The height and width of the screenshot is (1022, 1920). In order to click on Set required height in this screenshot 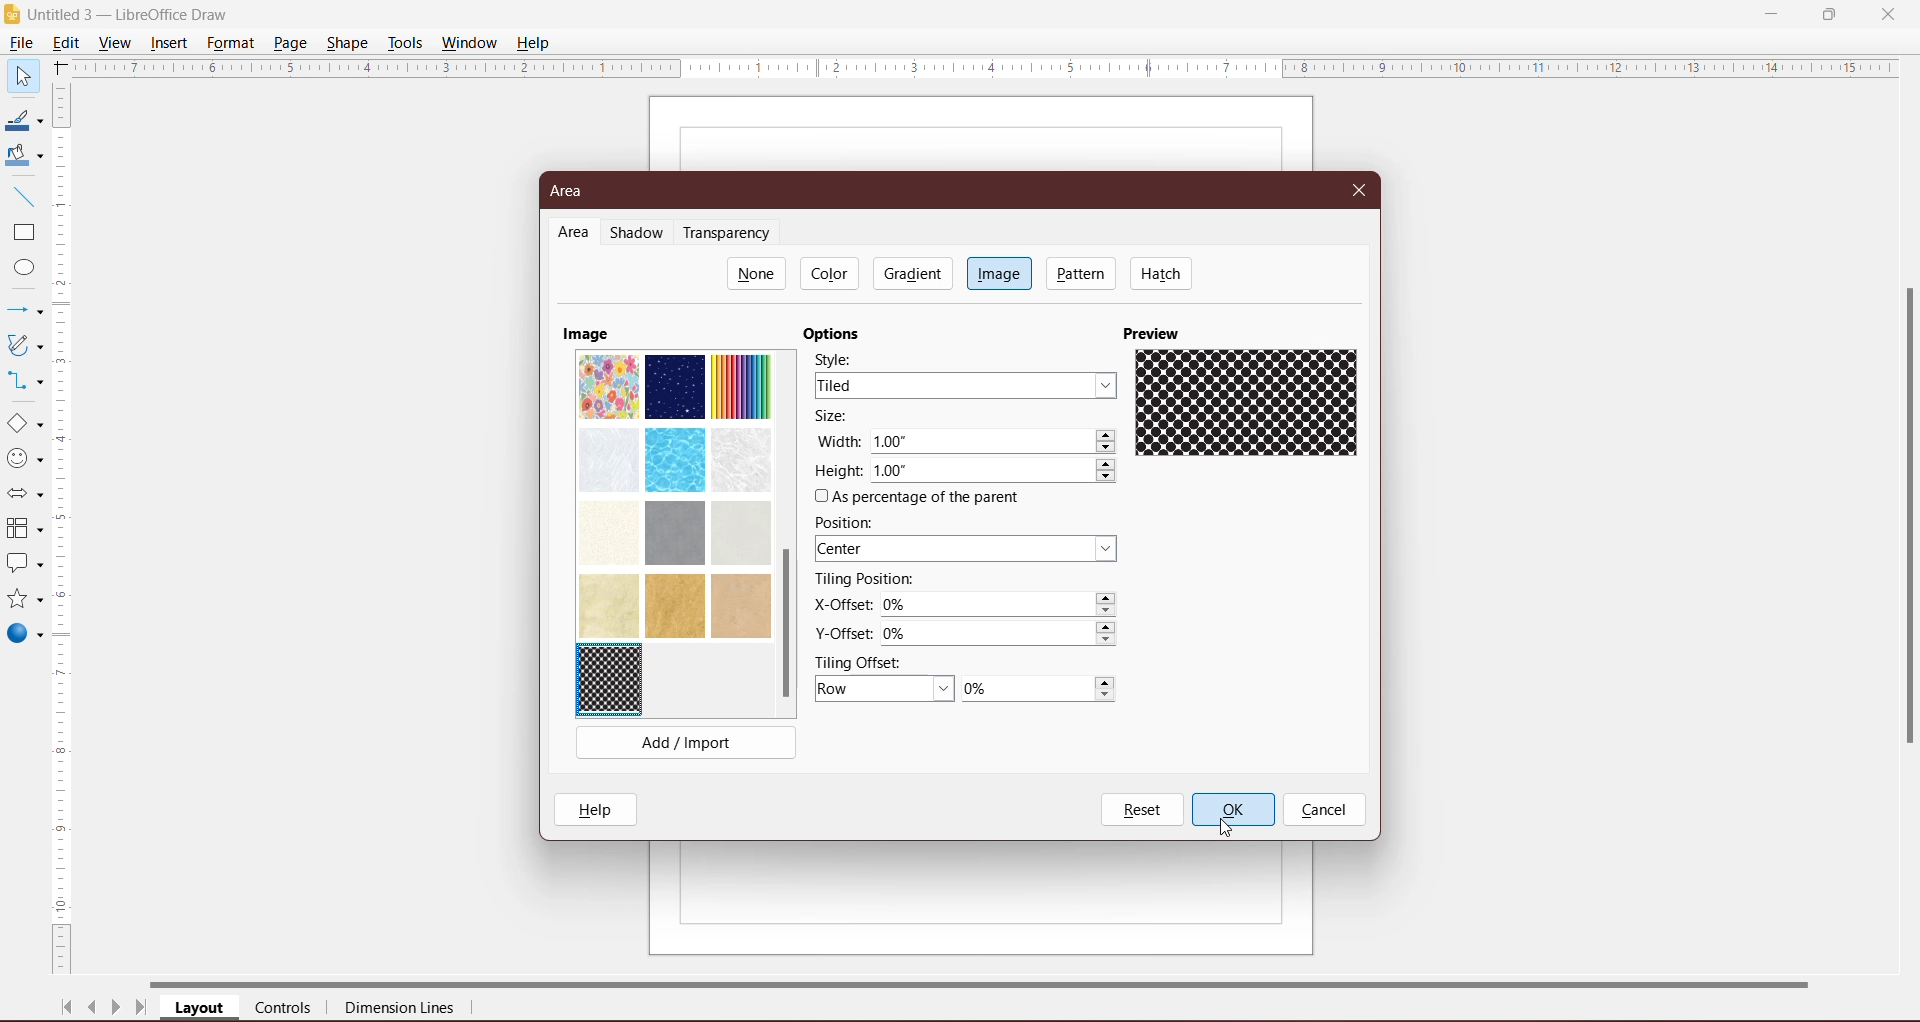, I will do `click(995, 472)`.